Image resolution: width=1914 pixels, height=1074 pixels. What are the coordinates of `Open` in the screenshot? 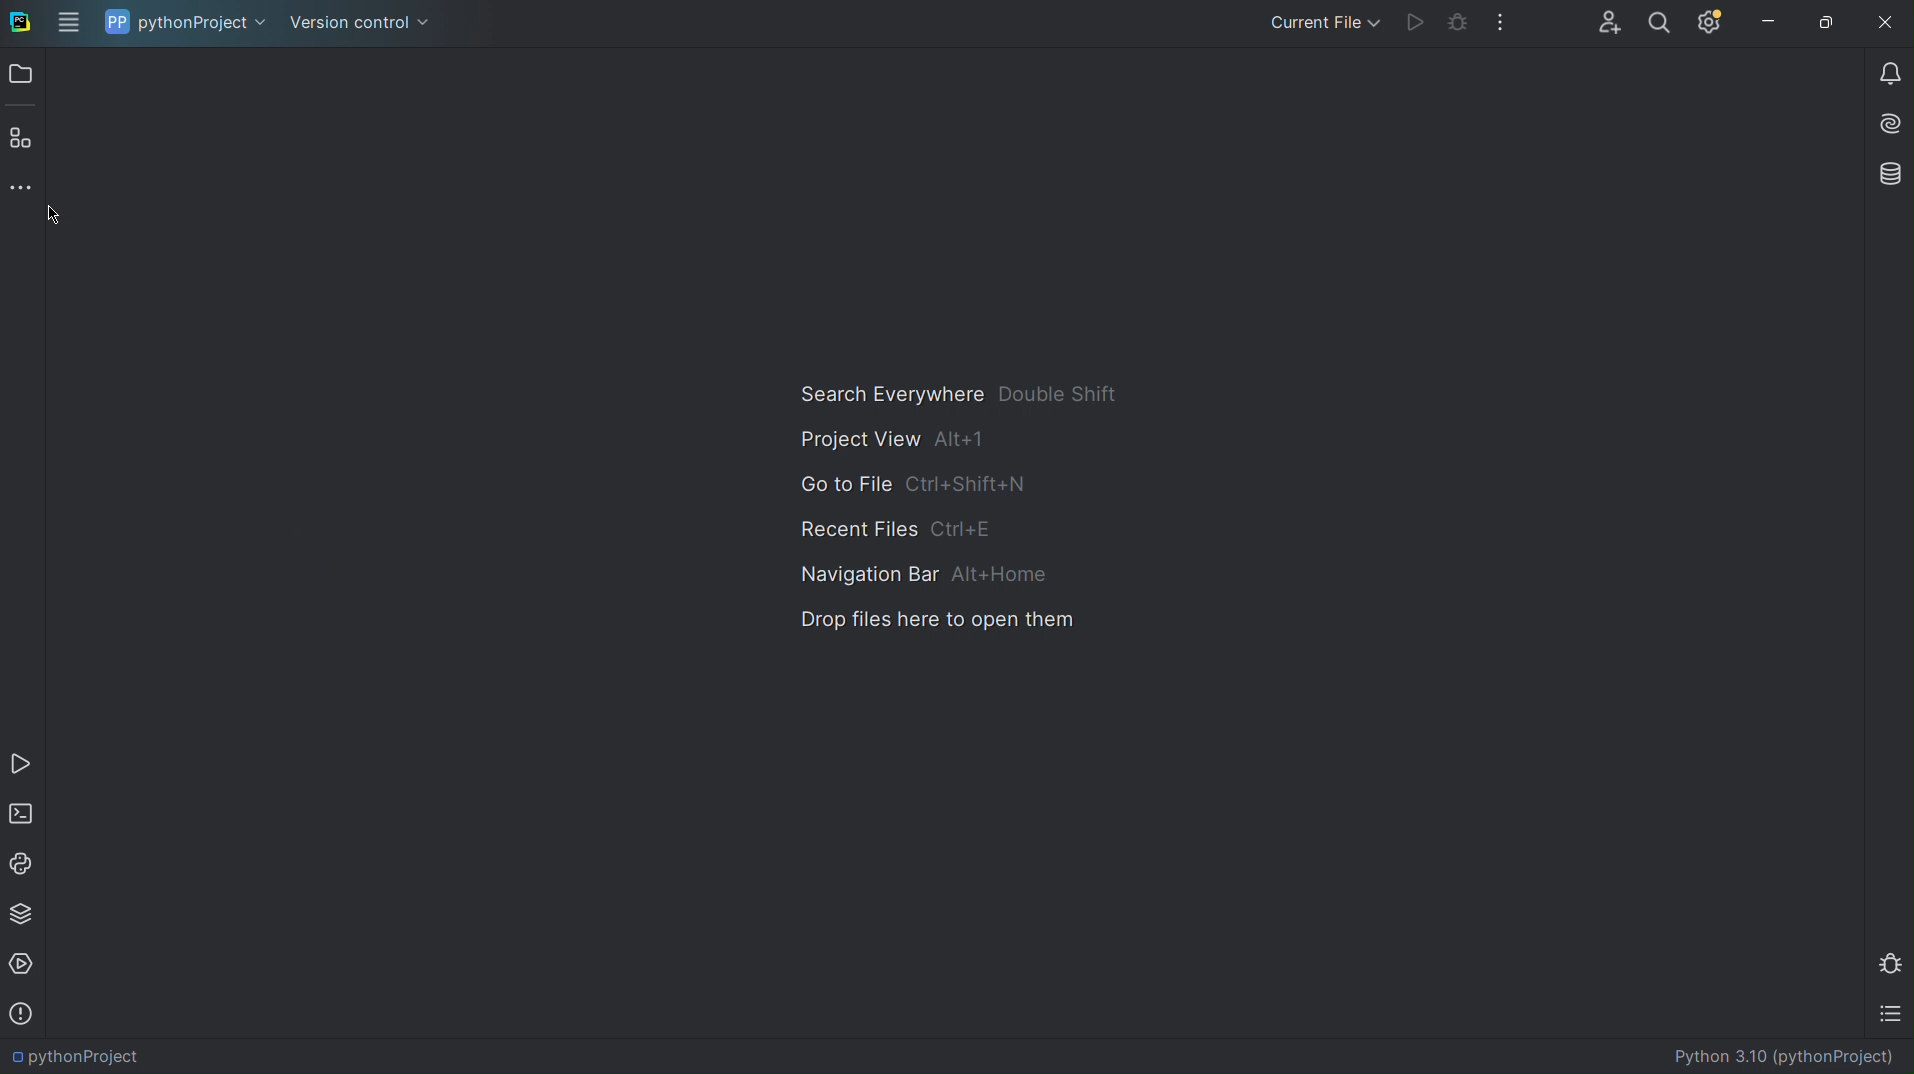 It's located at (22, 74).